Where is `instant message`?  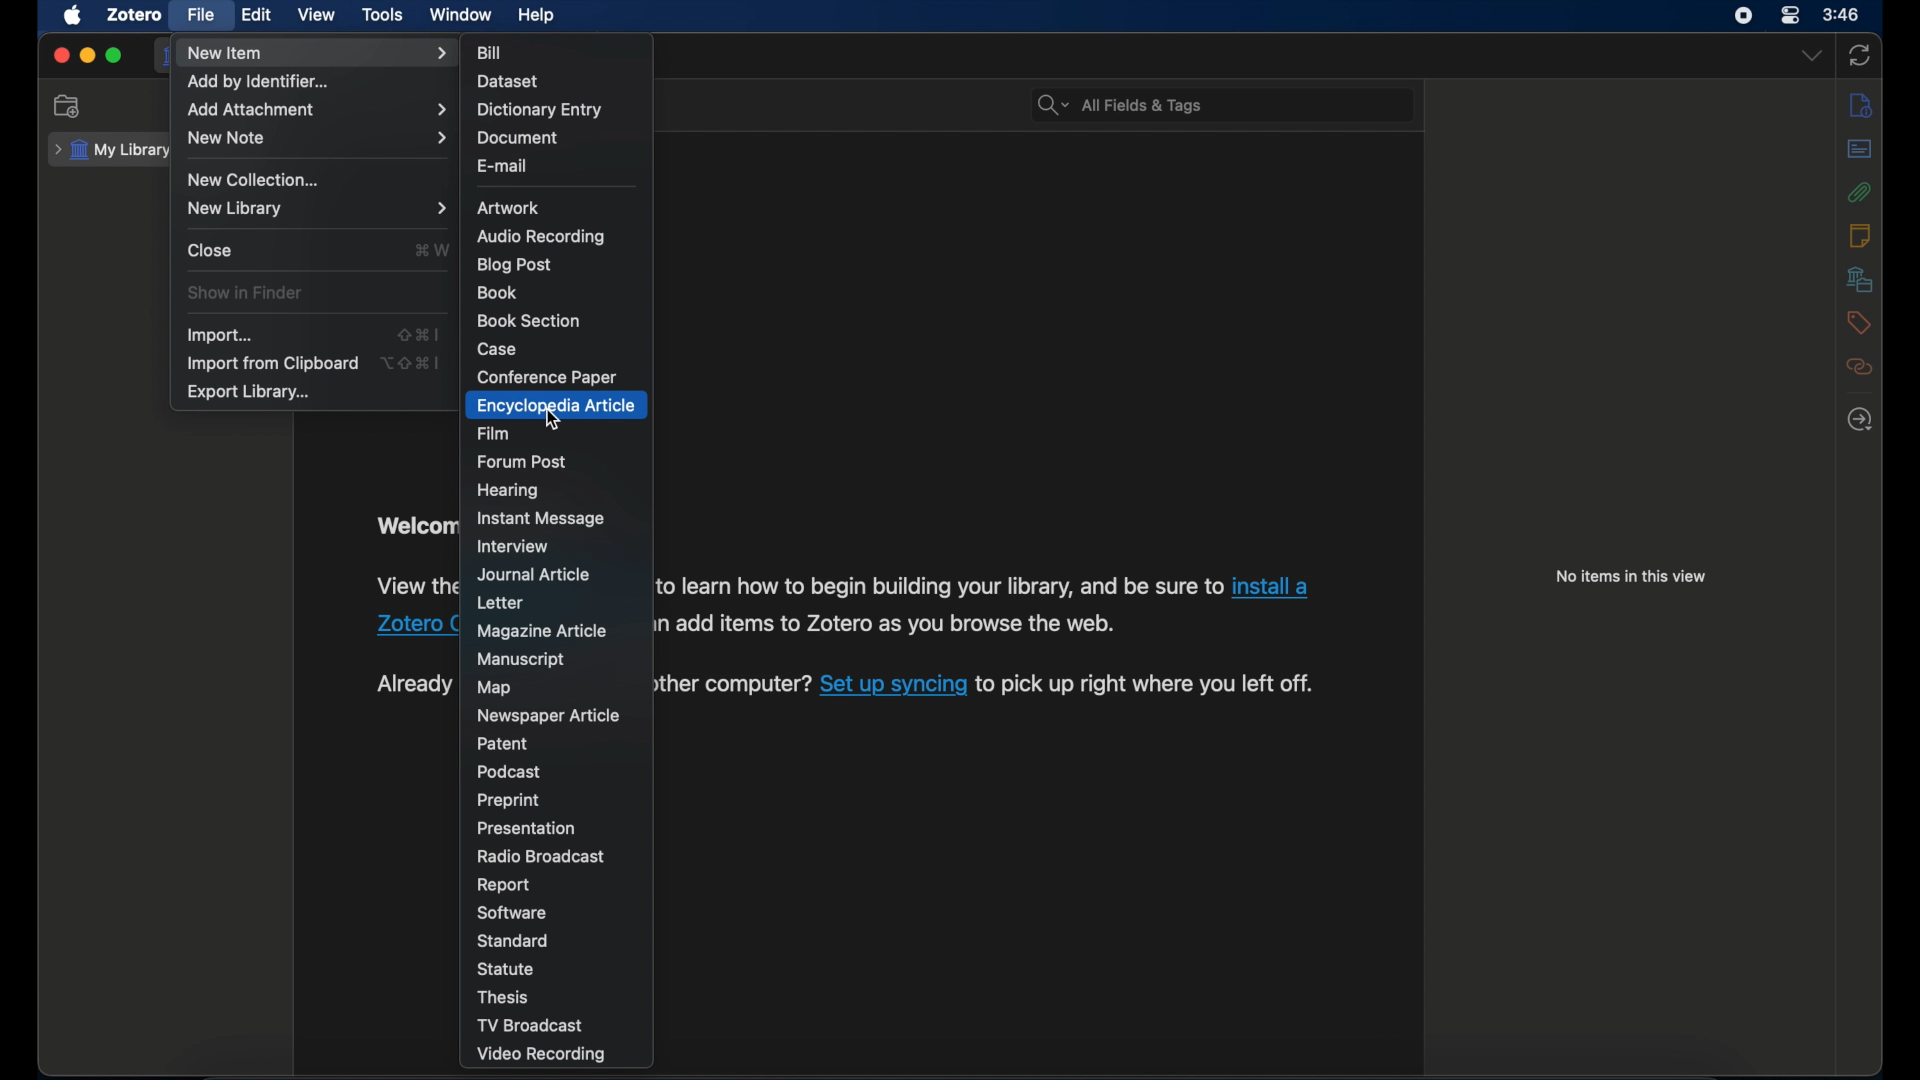 instant message is located at coordinates (539, 518).